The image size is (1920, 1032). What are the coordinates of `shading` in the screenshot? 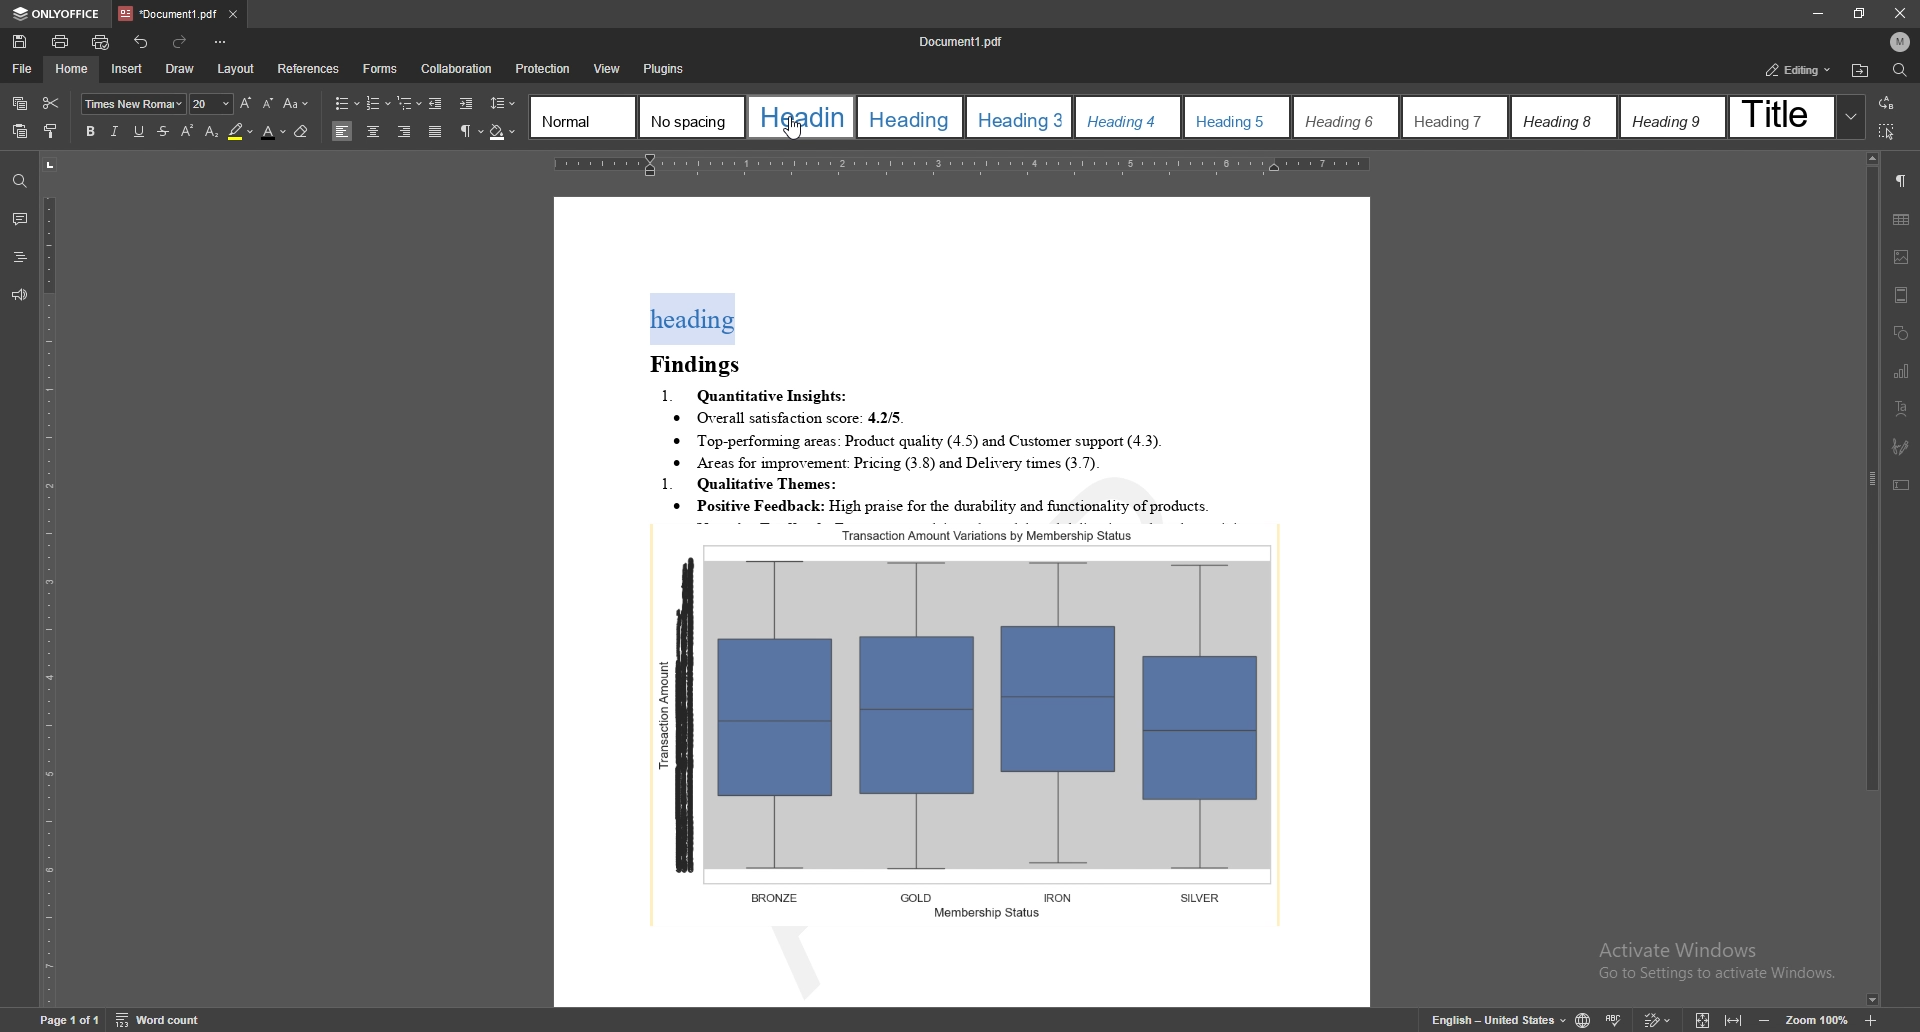 It's located at (503, 133).